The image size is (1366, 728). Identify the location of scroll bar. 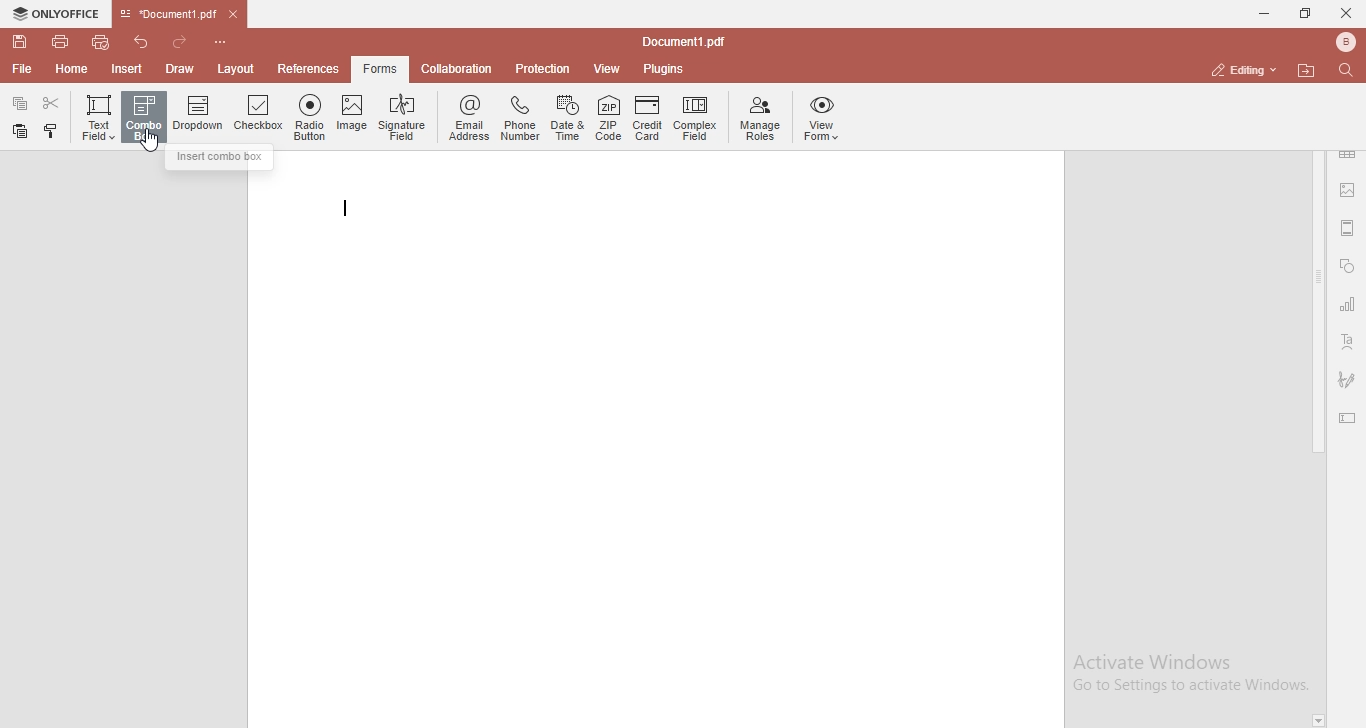
(1318, 302).